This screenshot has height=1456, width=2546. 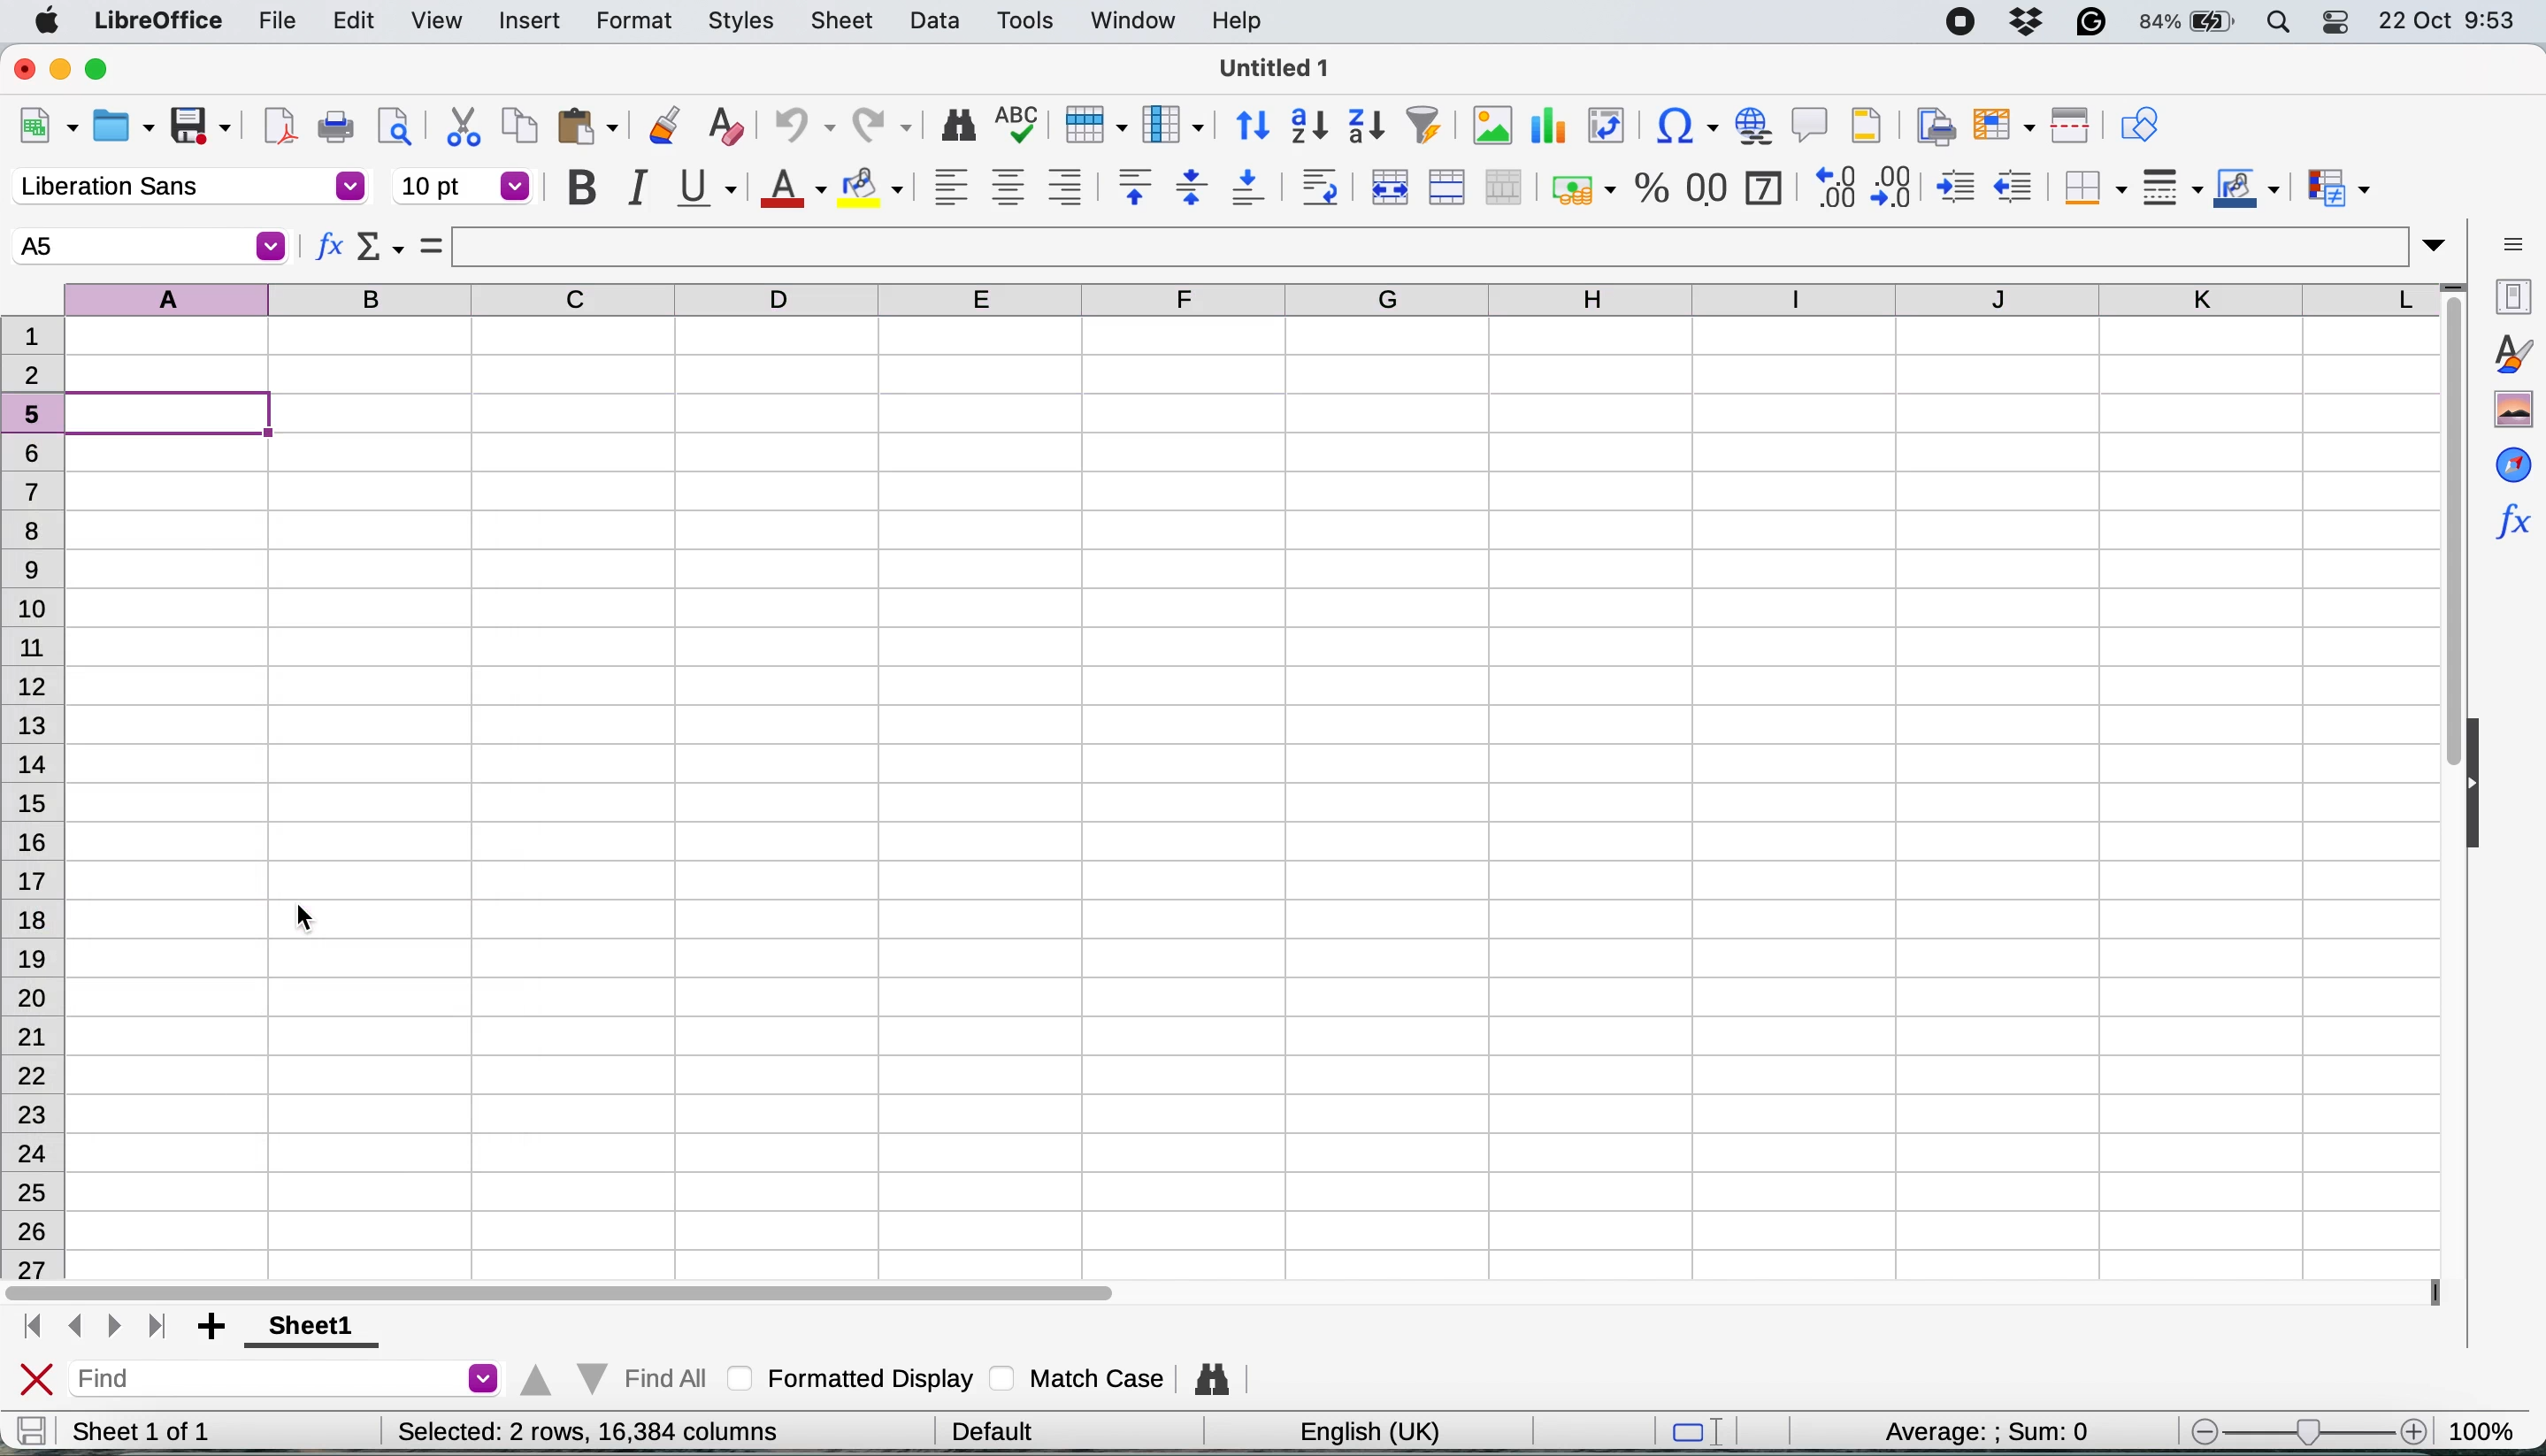 What do you see at coordinates (336, 128) in the screenshot?
I see `print` at bounding box center [336, 128].